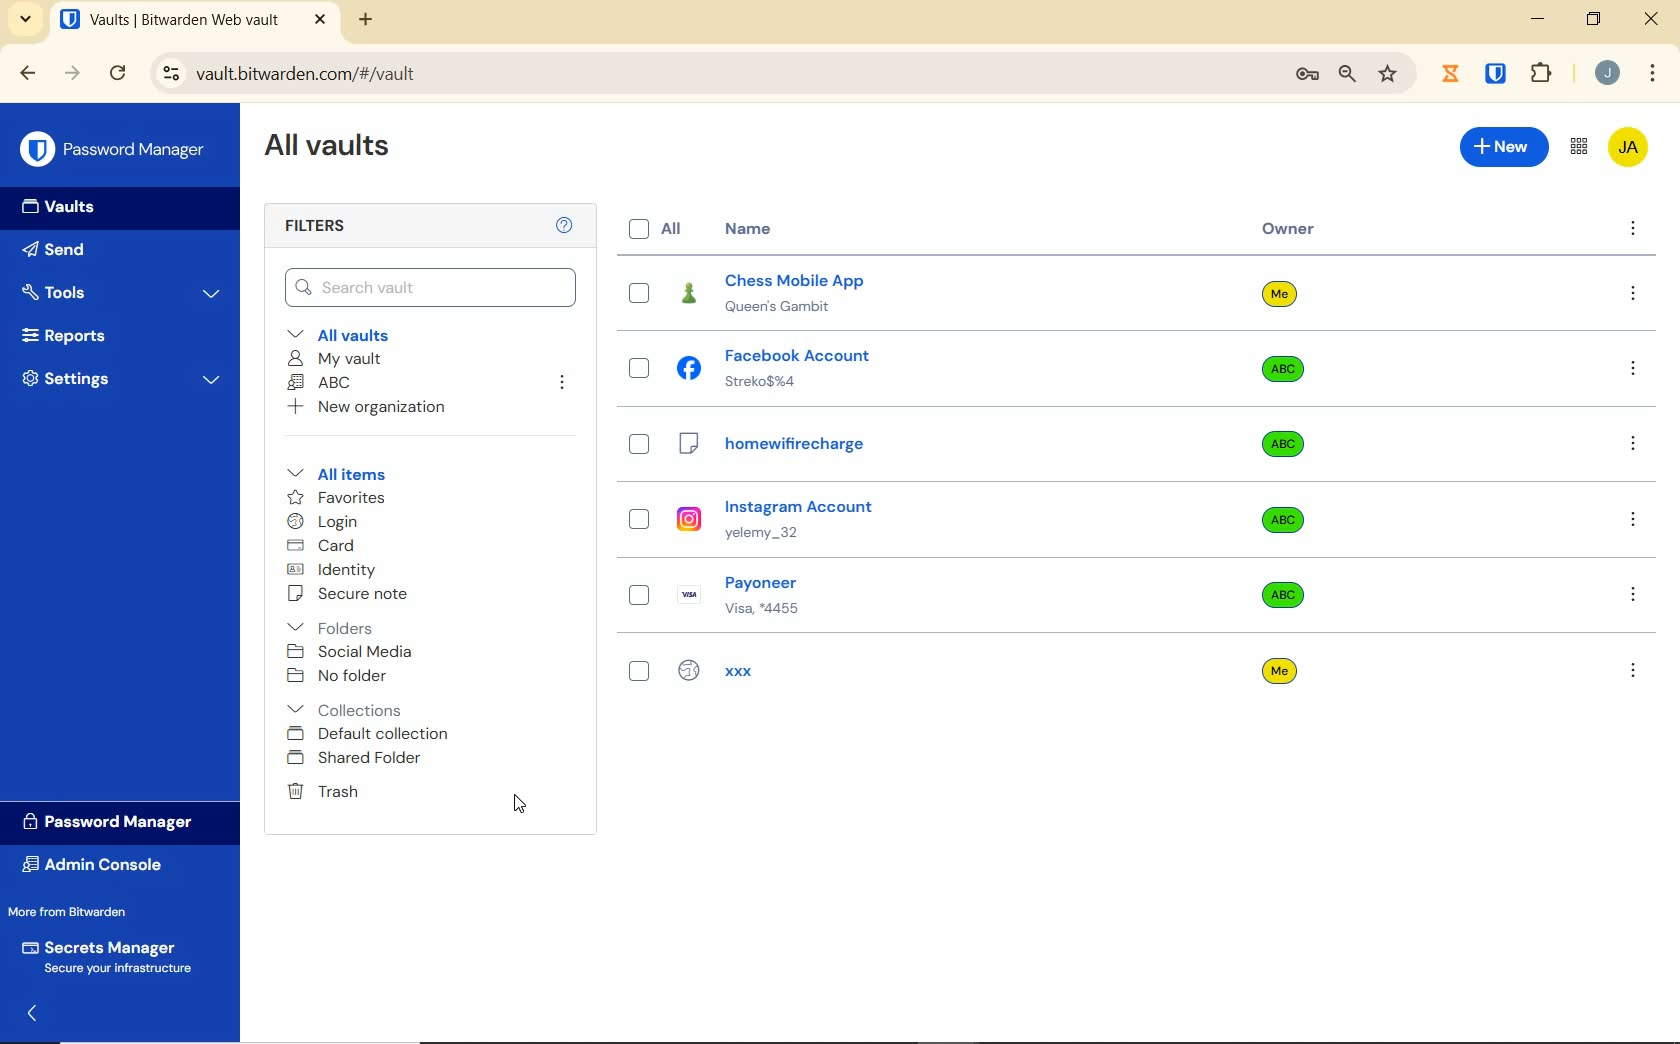 The image size is (1680, 1044). I want to click on chess mobile app, so click(920, 295).